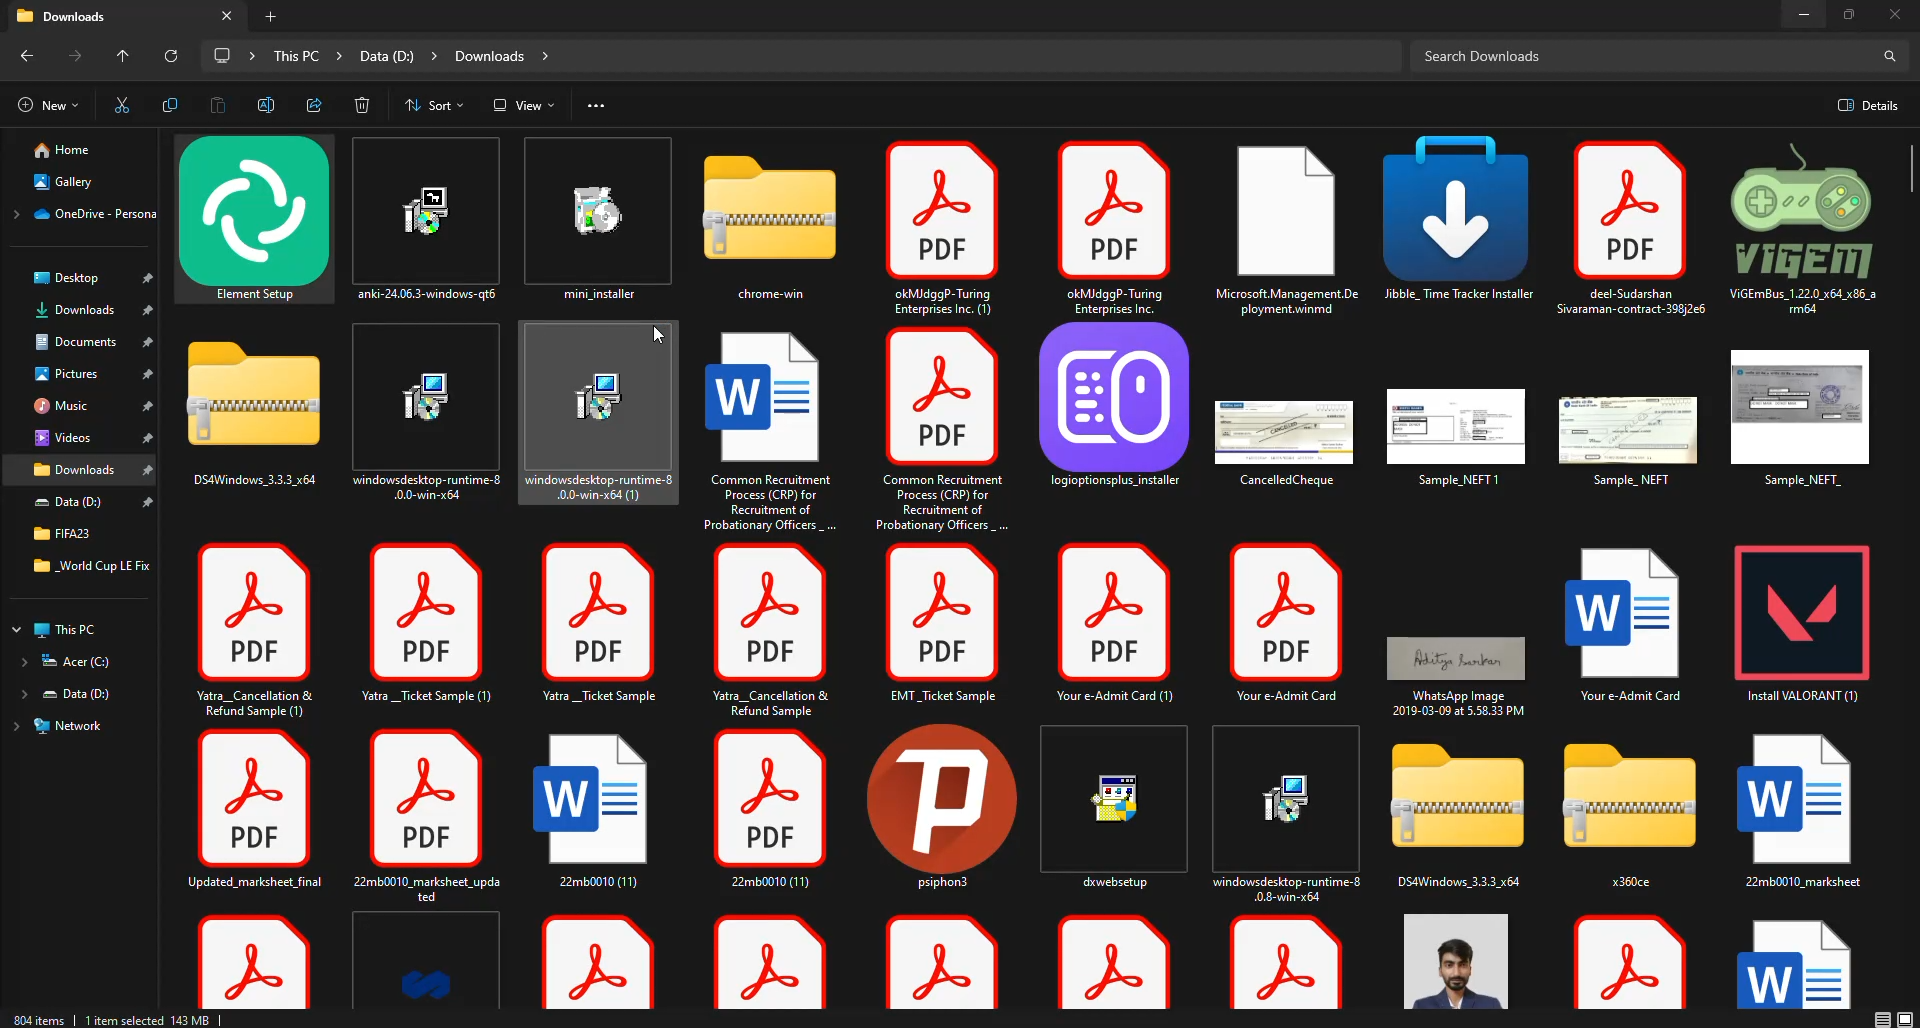  Describe the element at coordinates (1122, 412) in the screenshot. I see `app` at that location.